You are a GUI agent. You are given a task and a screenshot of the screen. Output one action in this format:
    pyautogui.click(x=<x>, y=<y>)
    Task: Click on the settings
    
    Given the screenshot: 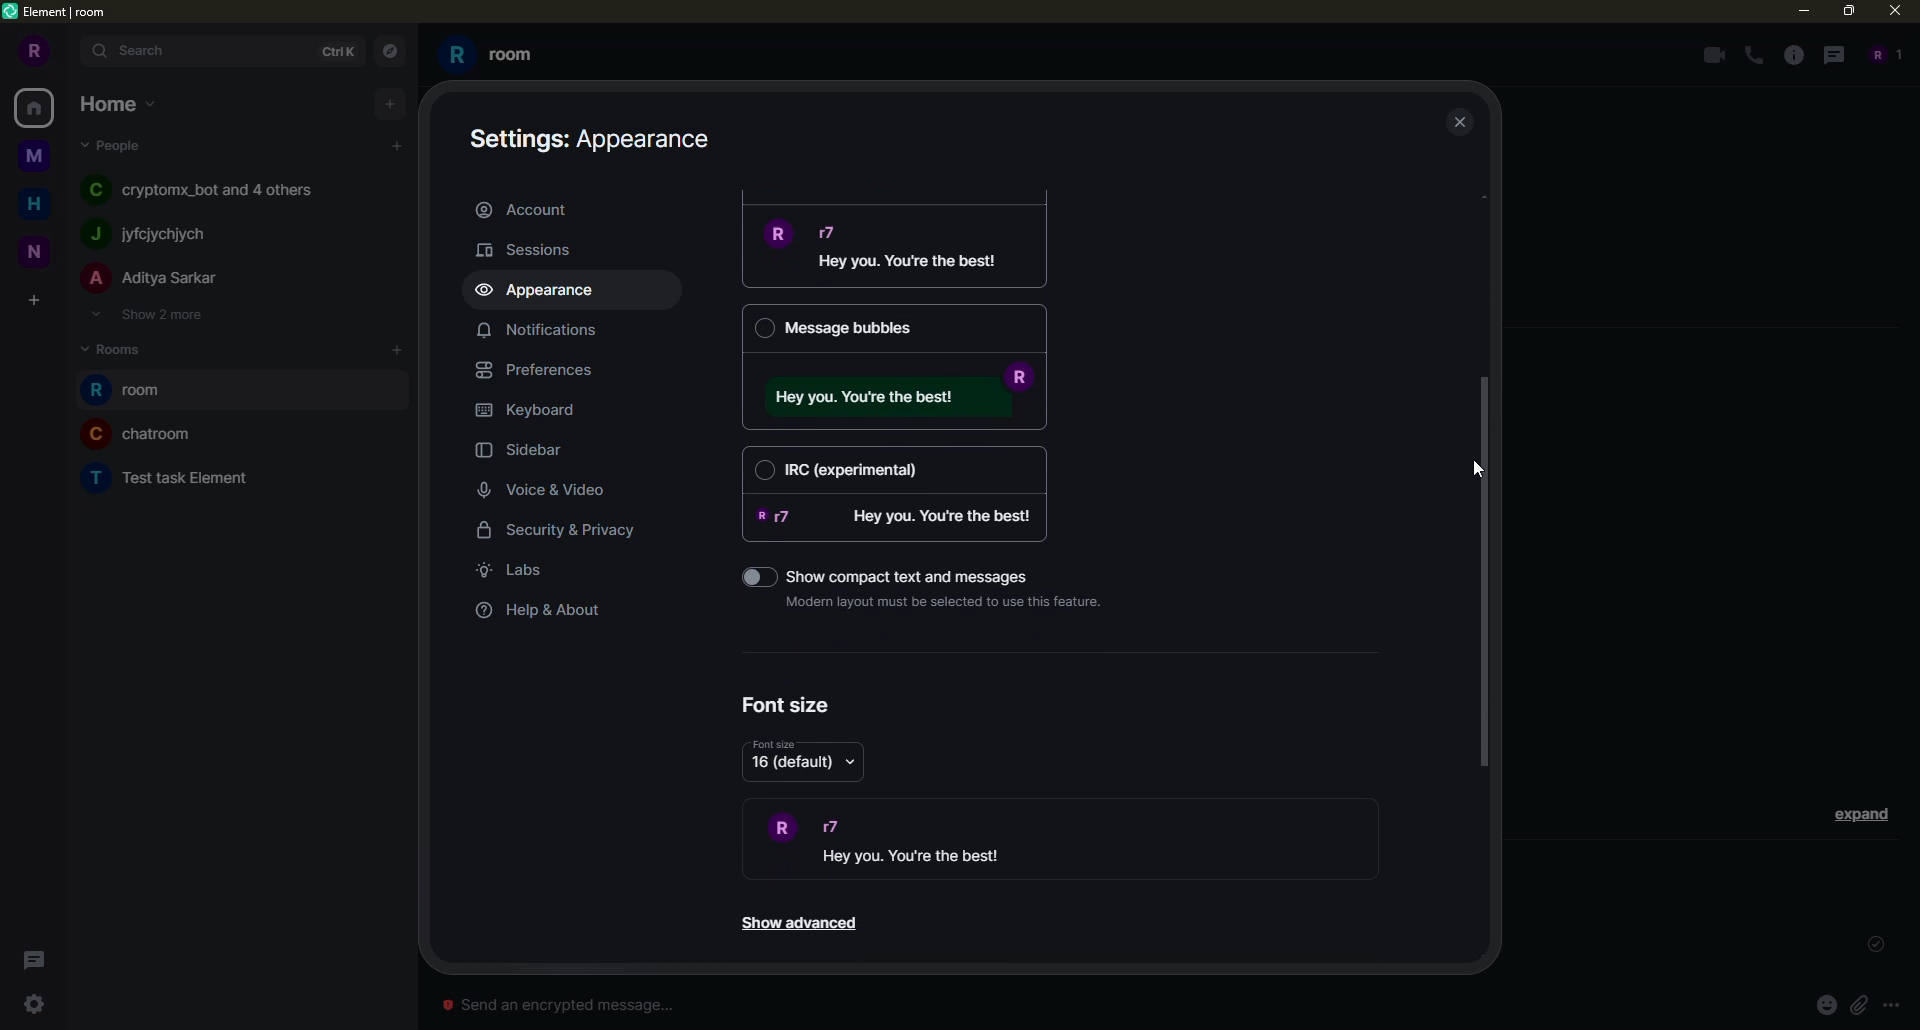 What is the action you would take?
    pyautogui.click(x=34, y=1004)
    